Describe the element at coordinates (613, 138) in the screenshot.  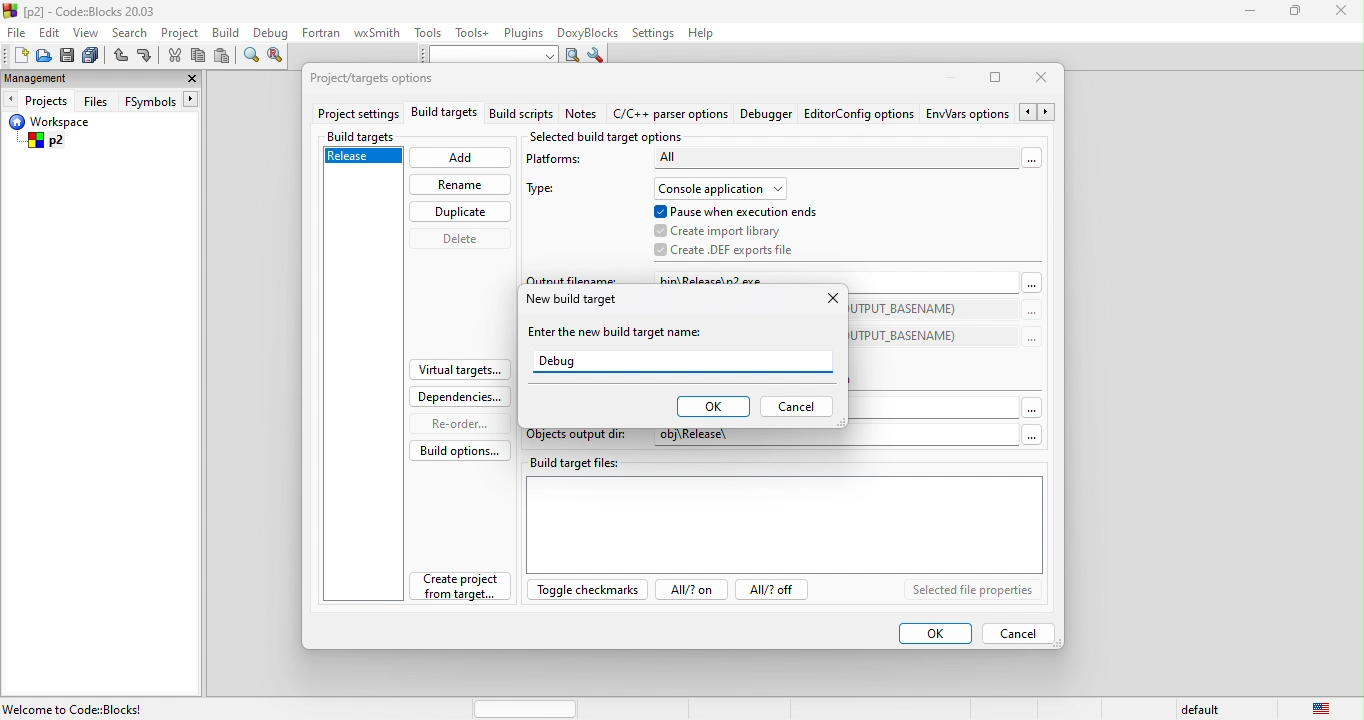
I see `selected build target option` at that location.